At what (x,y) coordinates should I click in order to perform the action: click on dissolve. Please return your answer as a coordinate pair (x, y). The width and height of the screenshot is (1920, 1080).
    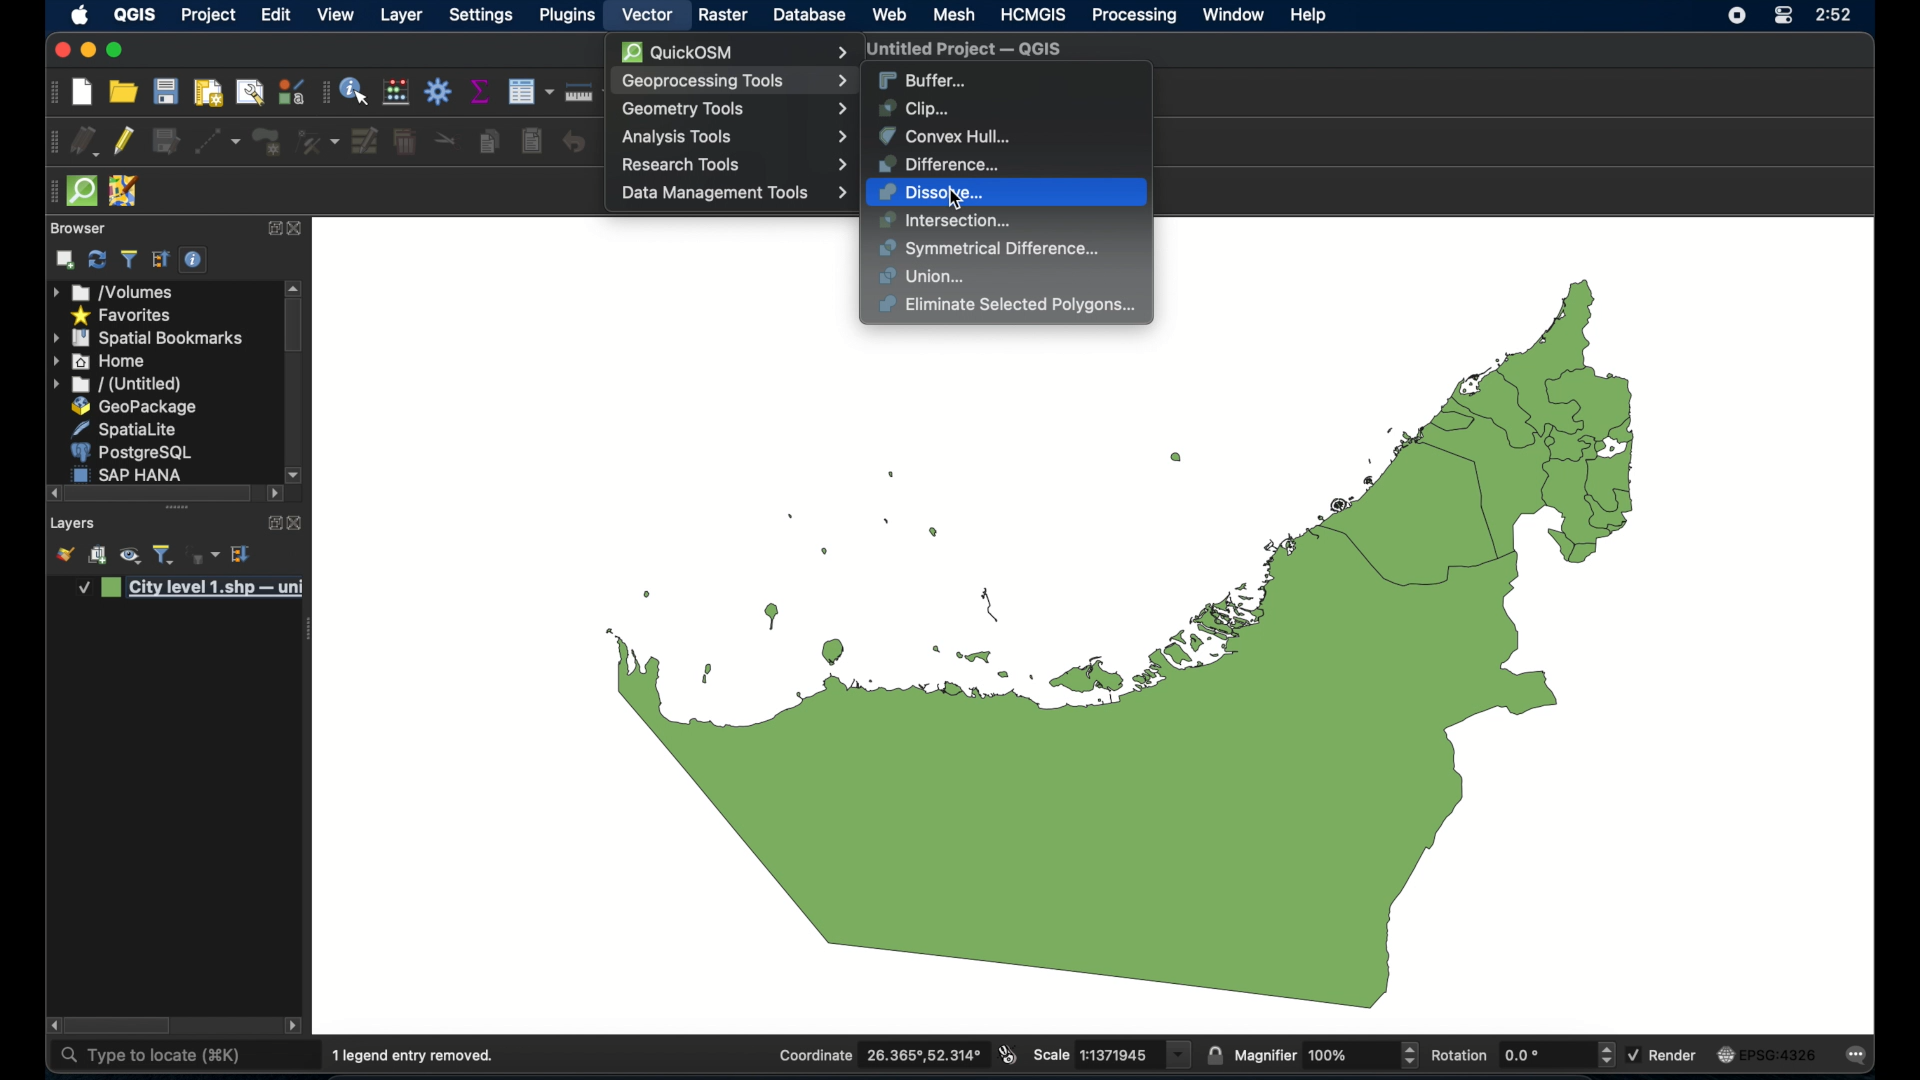
    Looking at the image, I should click on (937, 192).